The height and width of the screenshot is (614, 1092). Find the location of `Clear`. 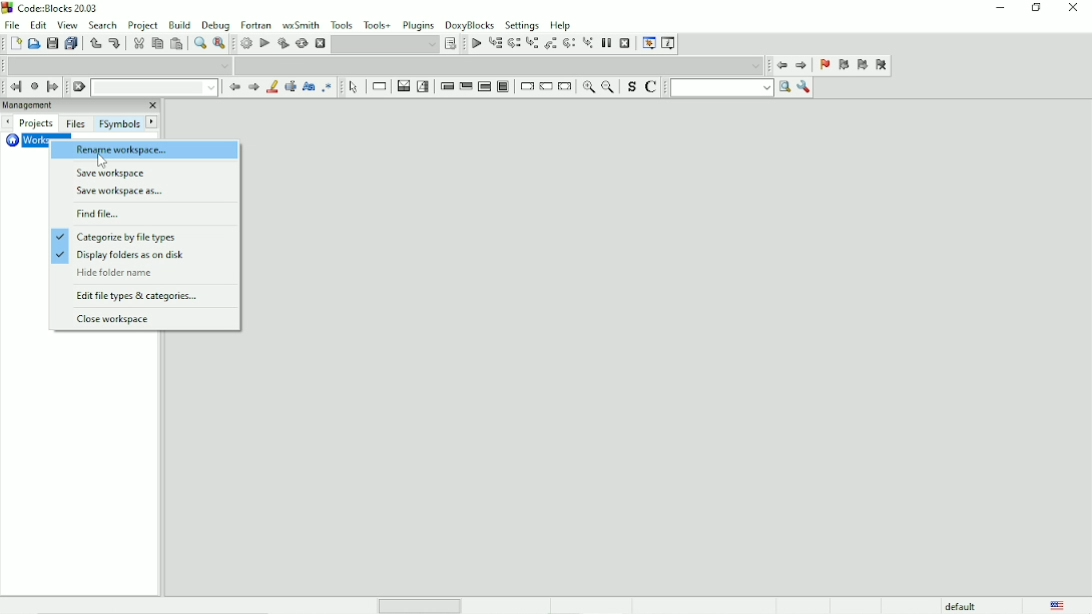

Clear is located at coordinates (79, 87).